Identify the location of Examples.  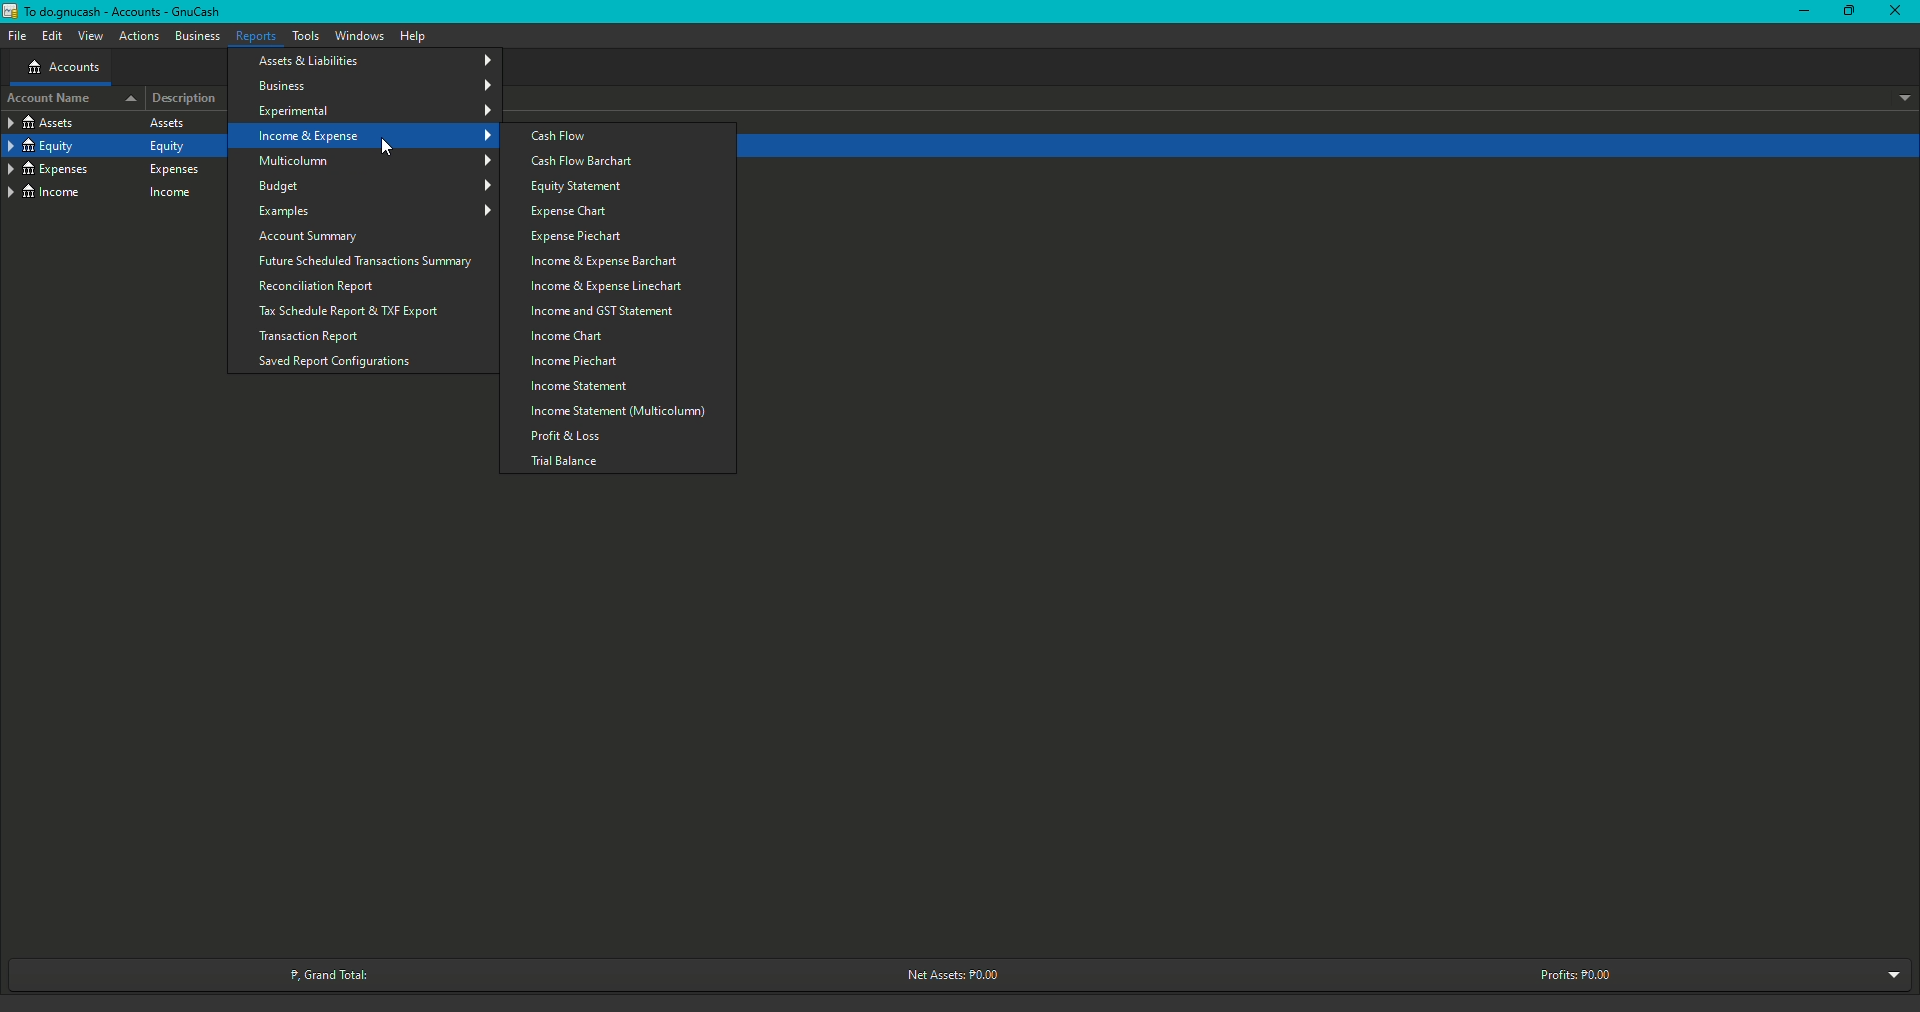
(377, 211).